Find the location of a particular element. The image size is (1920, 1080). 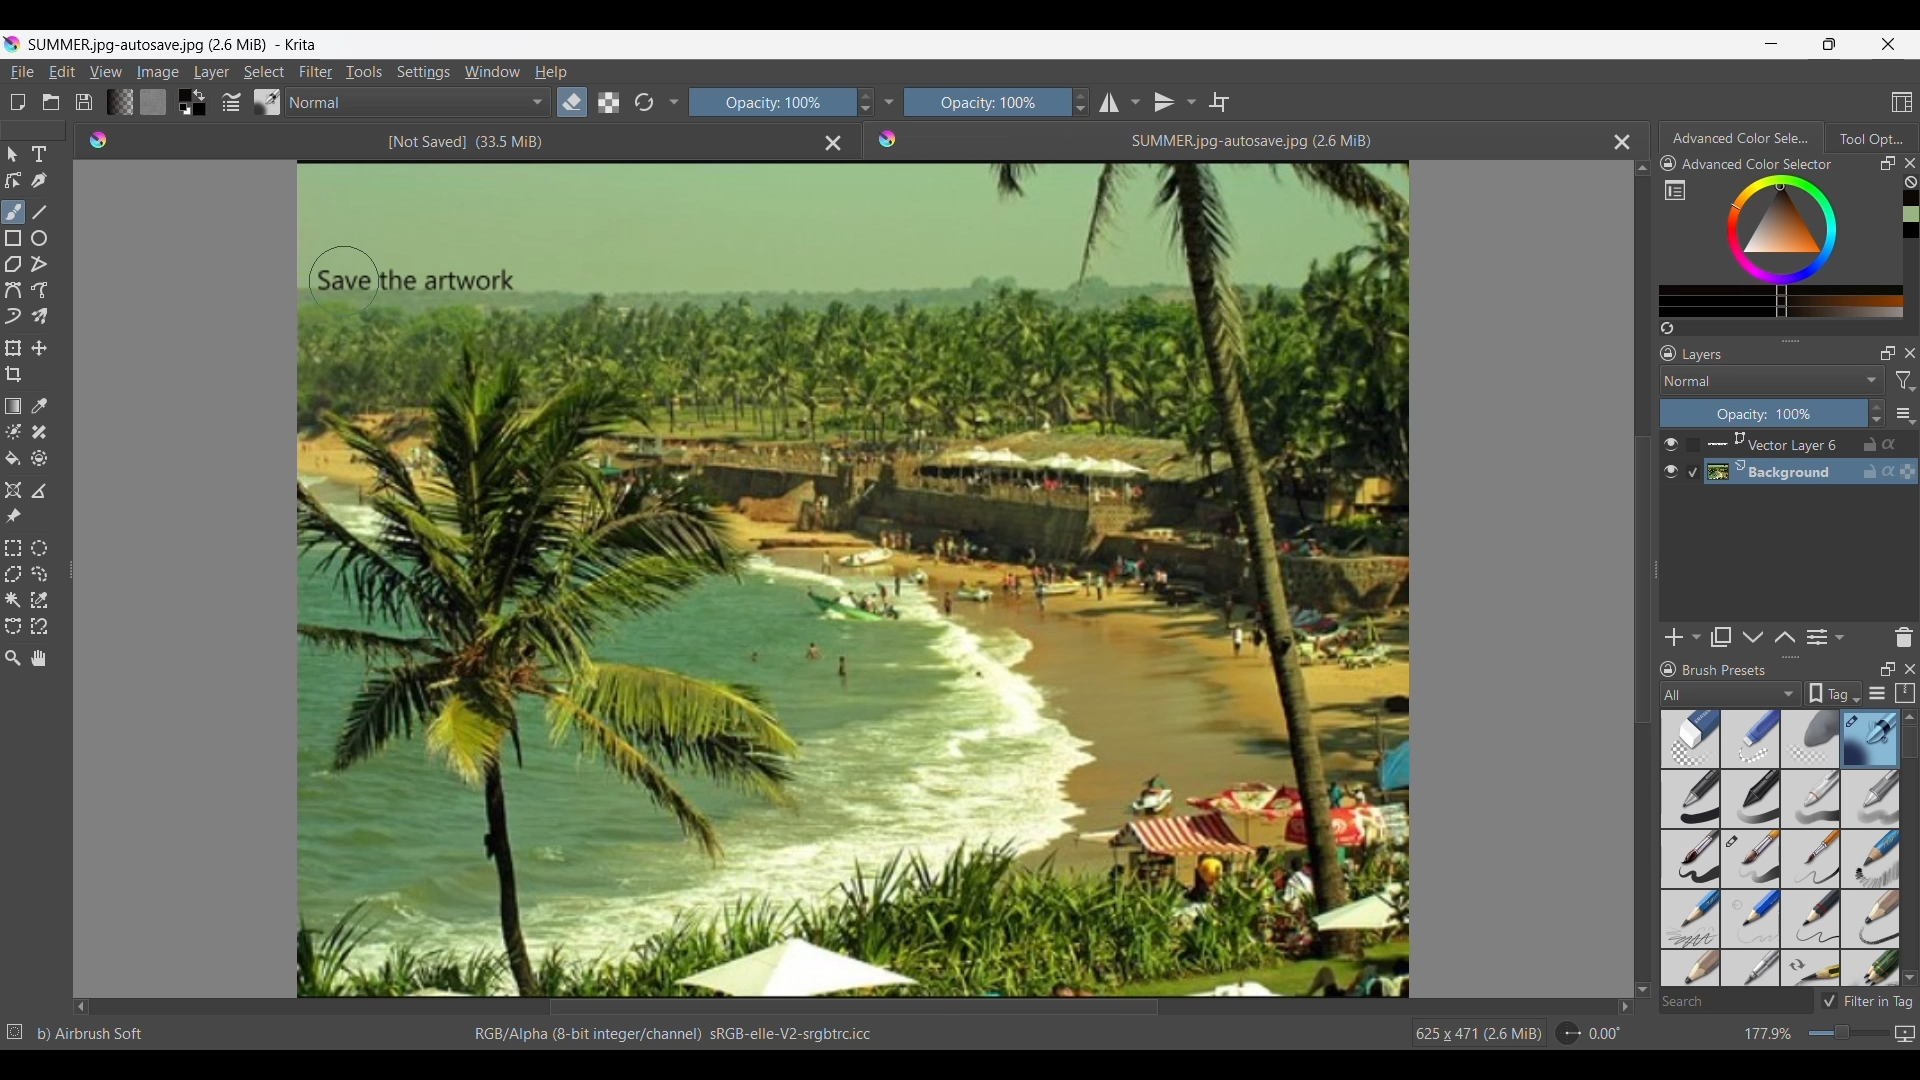

b) Airbrush Soft is located at coordinates (91, 1034).